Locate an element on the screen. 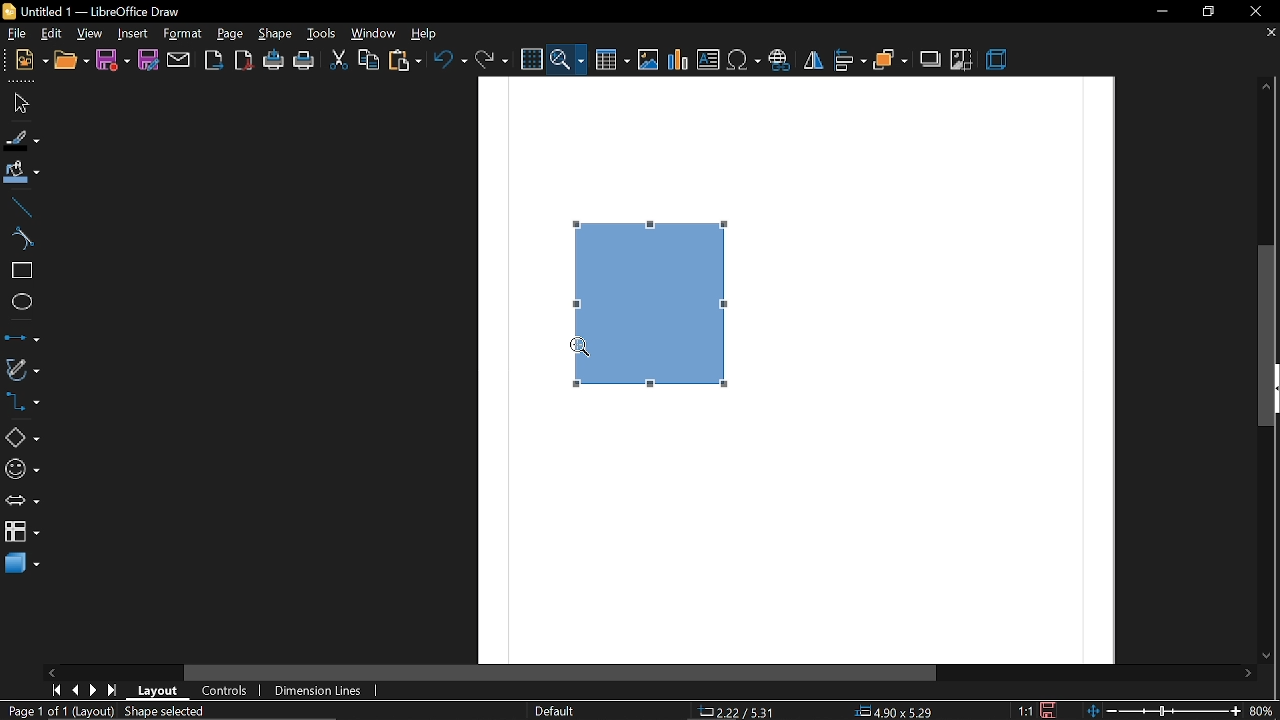 Image resolution: width=1280 pixels, height=720 pixels. cut  is located at coordinates (338, 60).